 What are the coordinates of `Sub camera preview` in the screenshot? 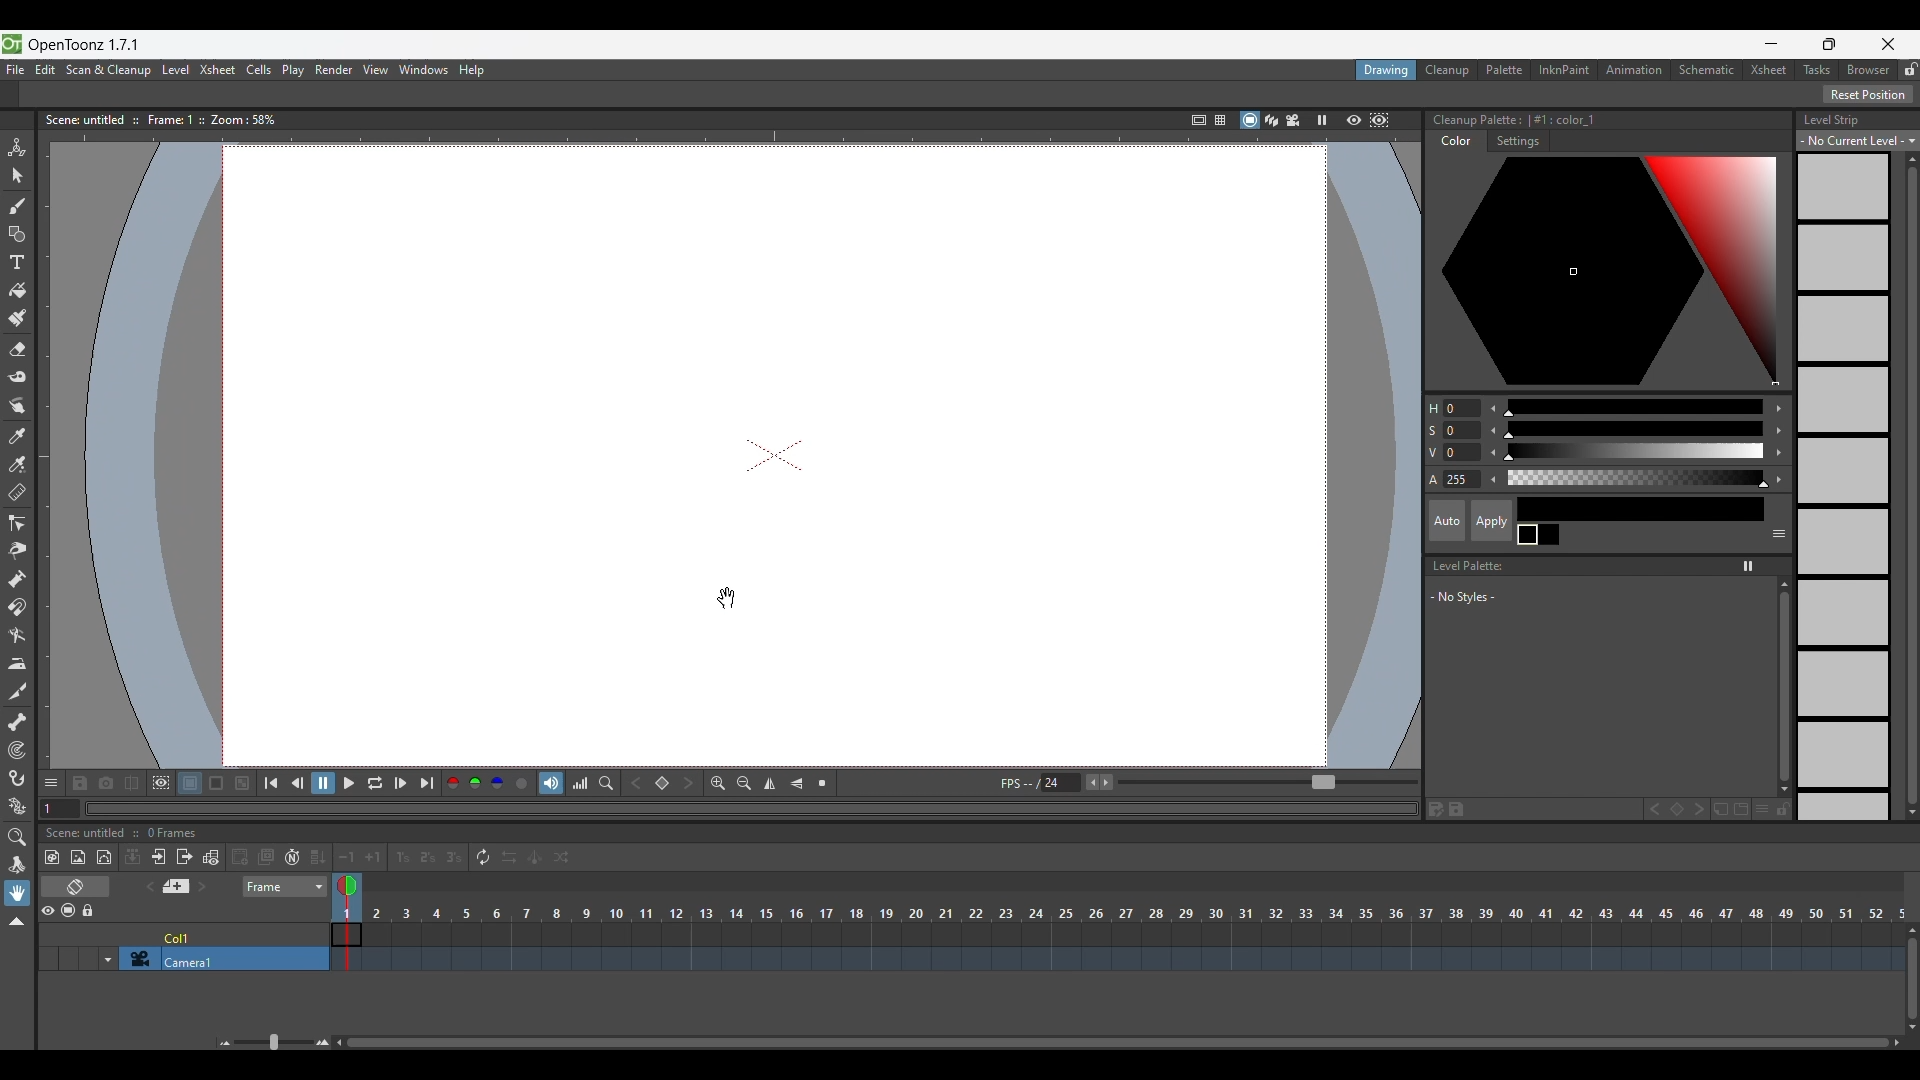 It's located at (1378, 120).